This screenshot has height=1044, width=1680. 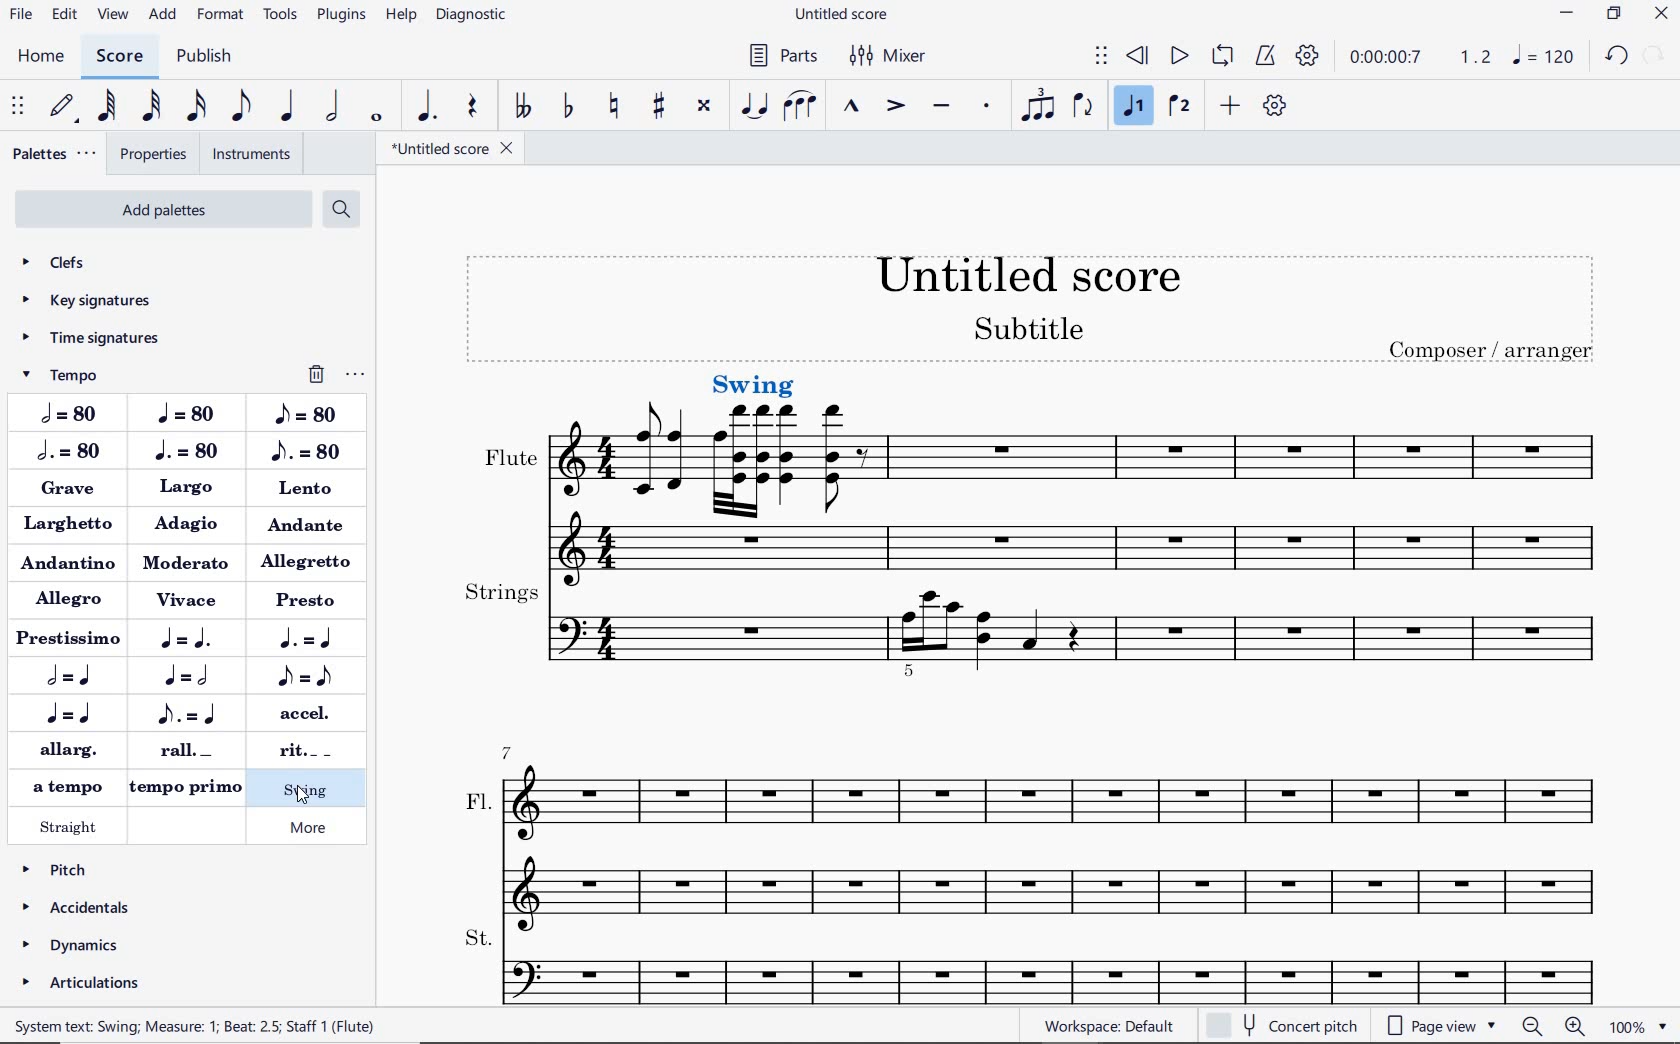 What do you see at coordinates (1111, 1026) in the screenshot?
I see `WORKSPACE: DEFAULT` at bounding box center [1111, 1026].